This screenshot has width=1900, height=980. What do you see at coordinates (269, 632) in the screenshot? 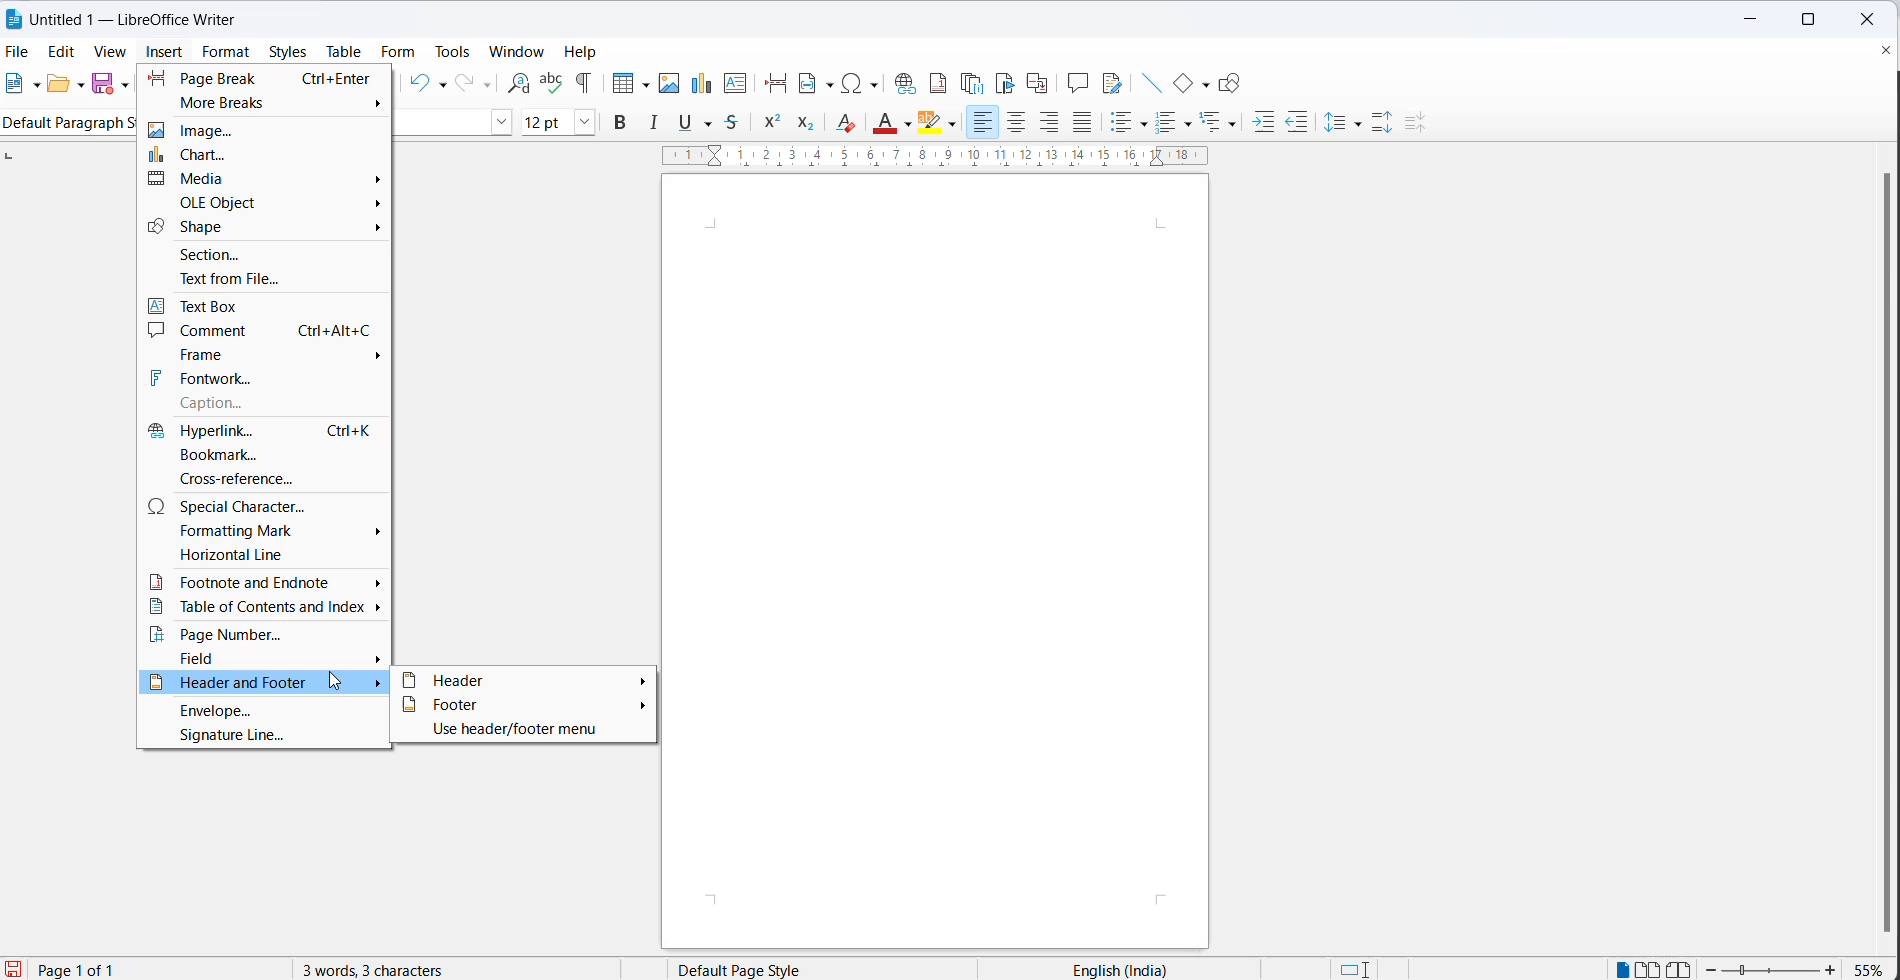
I see `page number` at bounding box center [269, 632].